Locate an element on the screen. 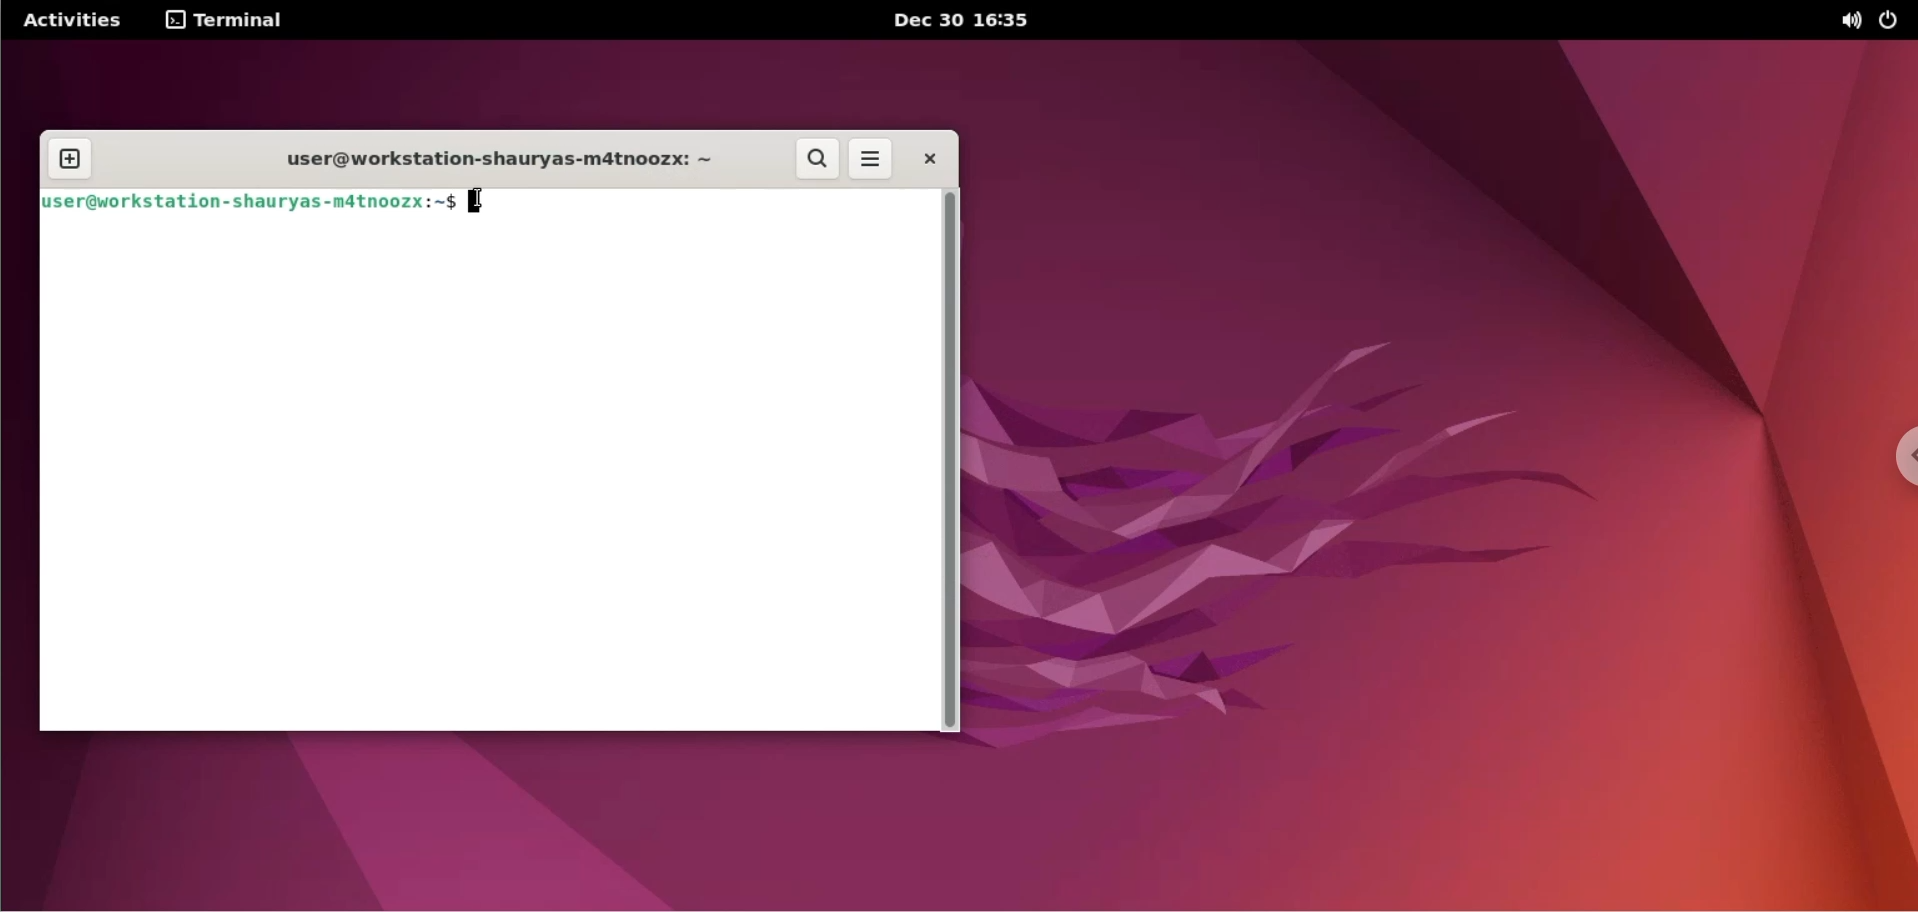 Image resolution: width=1918 pixels, height=912 pixels. user@workstation-shauryas-m4tnoozx: ~ is located at coordinates (498, 160).